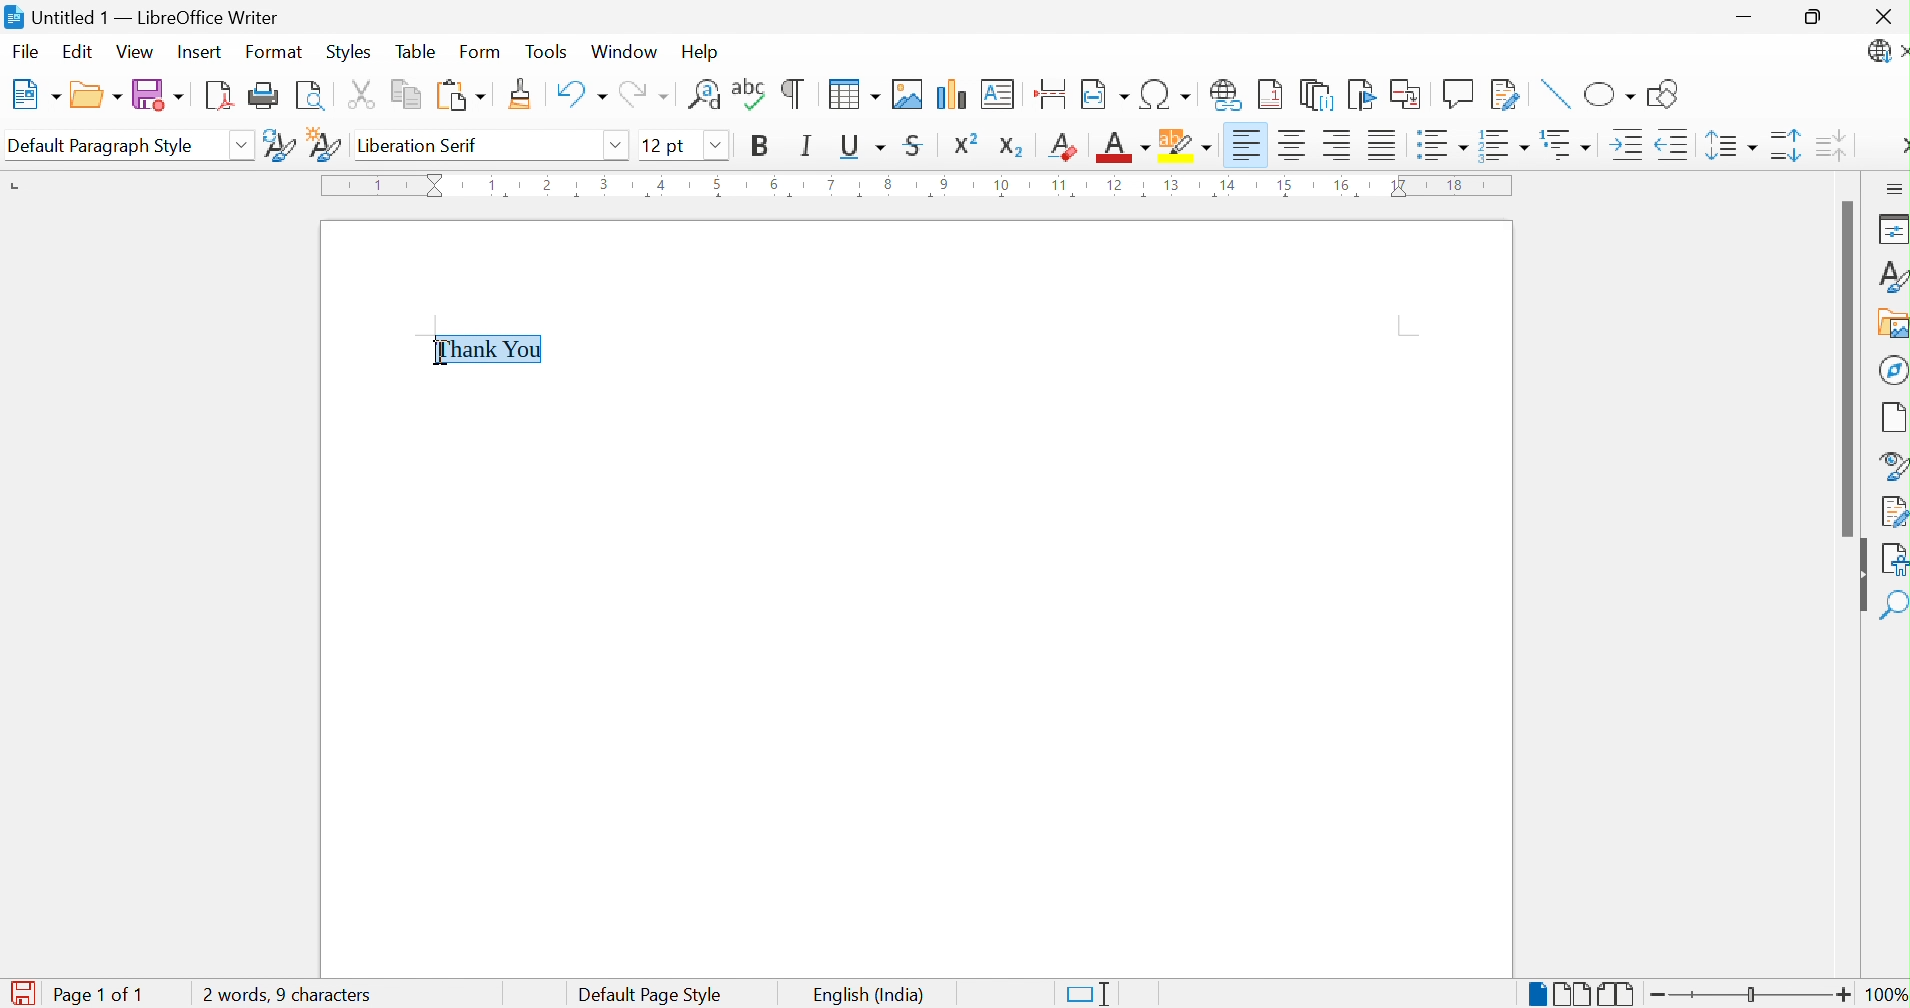 The image size is (1910, 1008). I want to click on Print, so click(263, 95).